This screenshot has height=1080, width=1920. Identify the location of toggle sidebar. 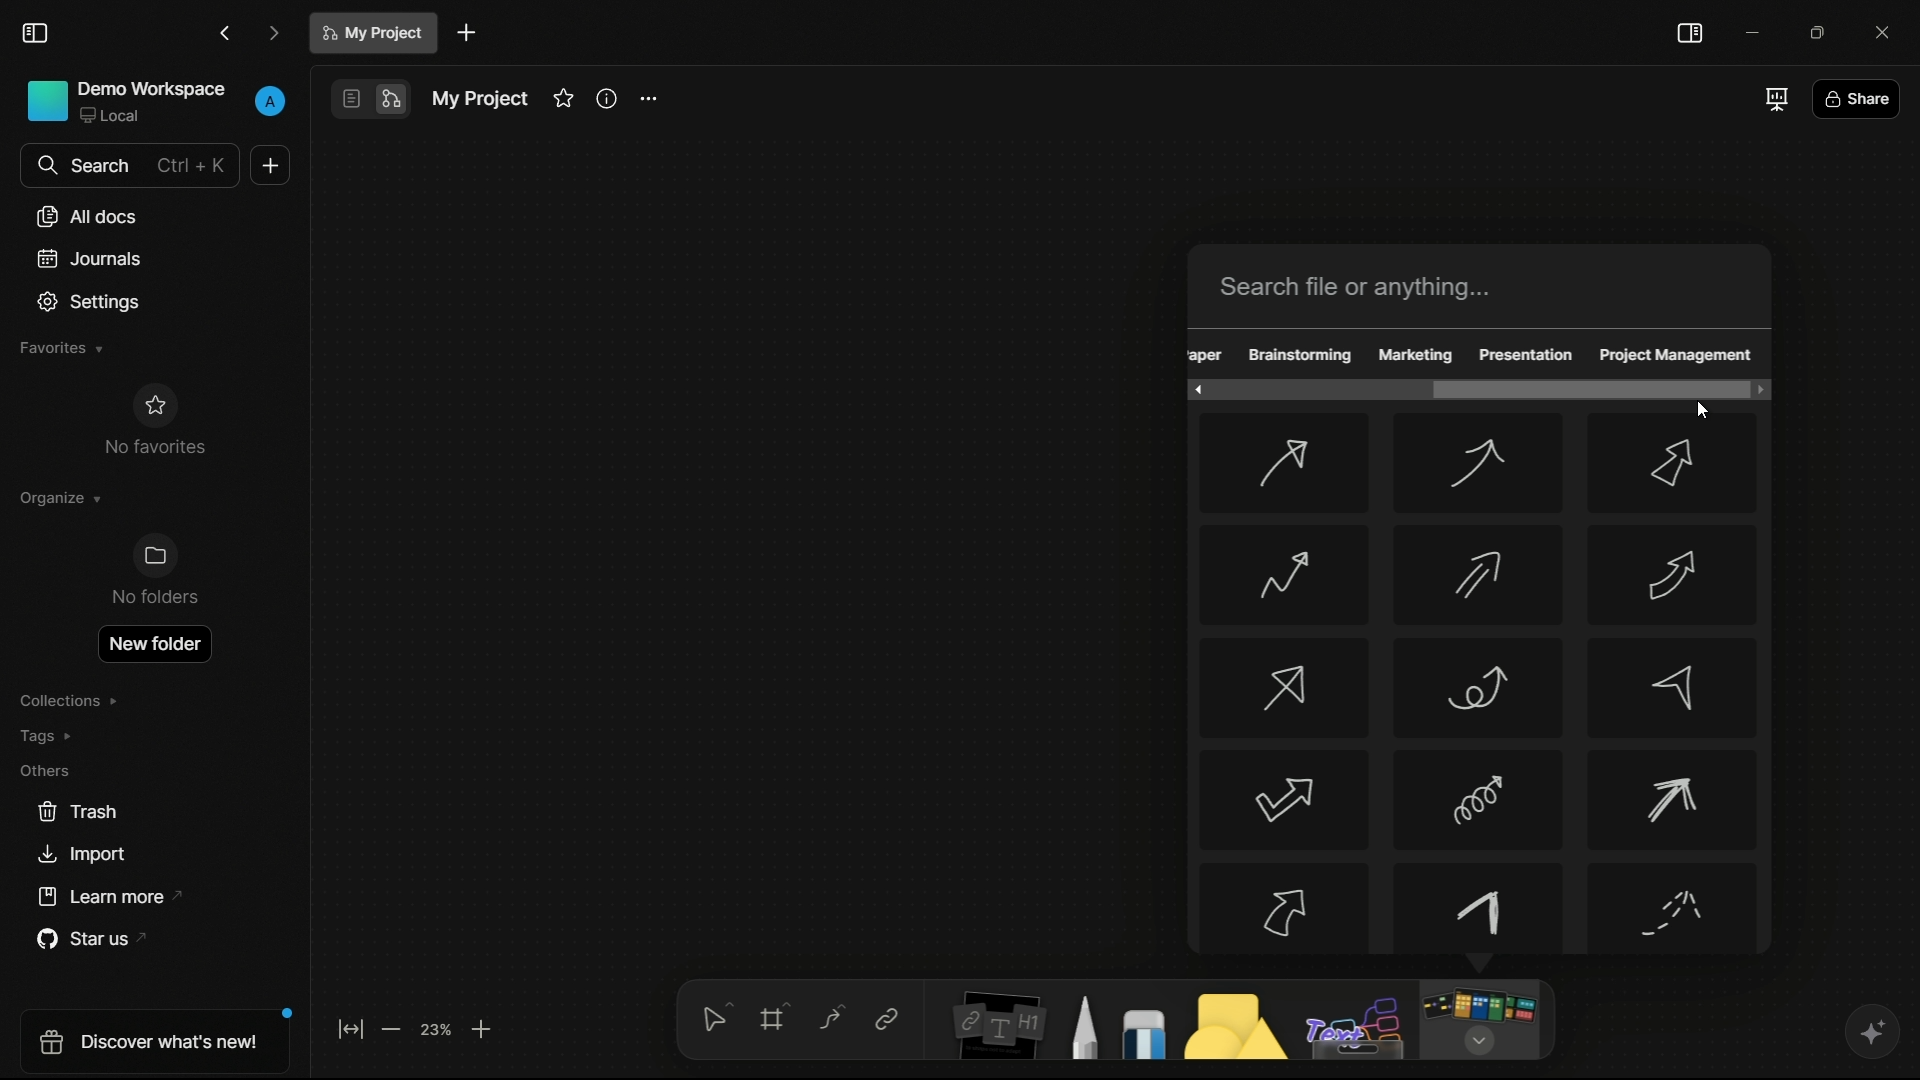
(36, 34).